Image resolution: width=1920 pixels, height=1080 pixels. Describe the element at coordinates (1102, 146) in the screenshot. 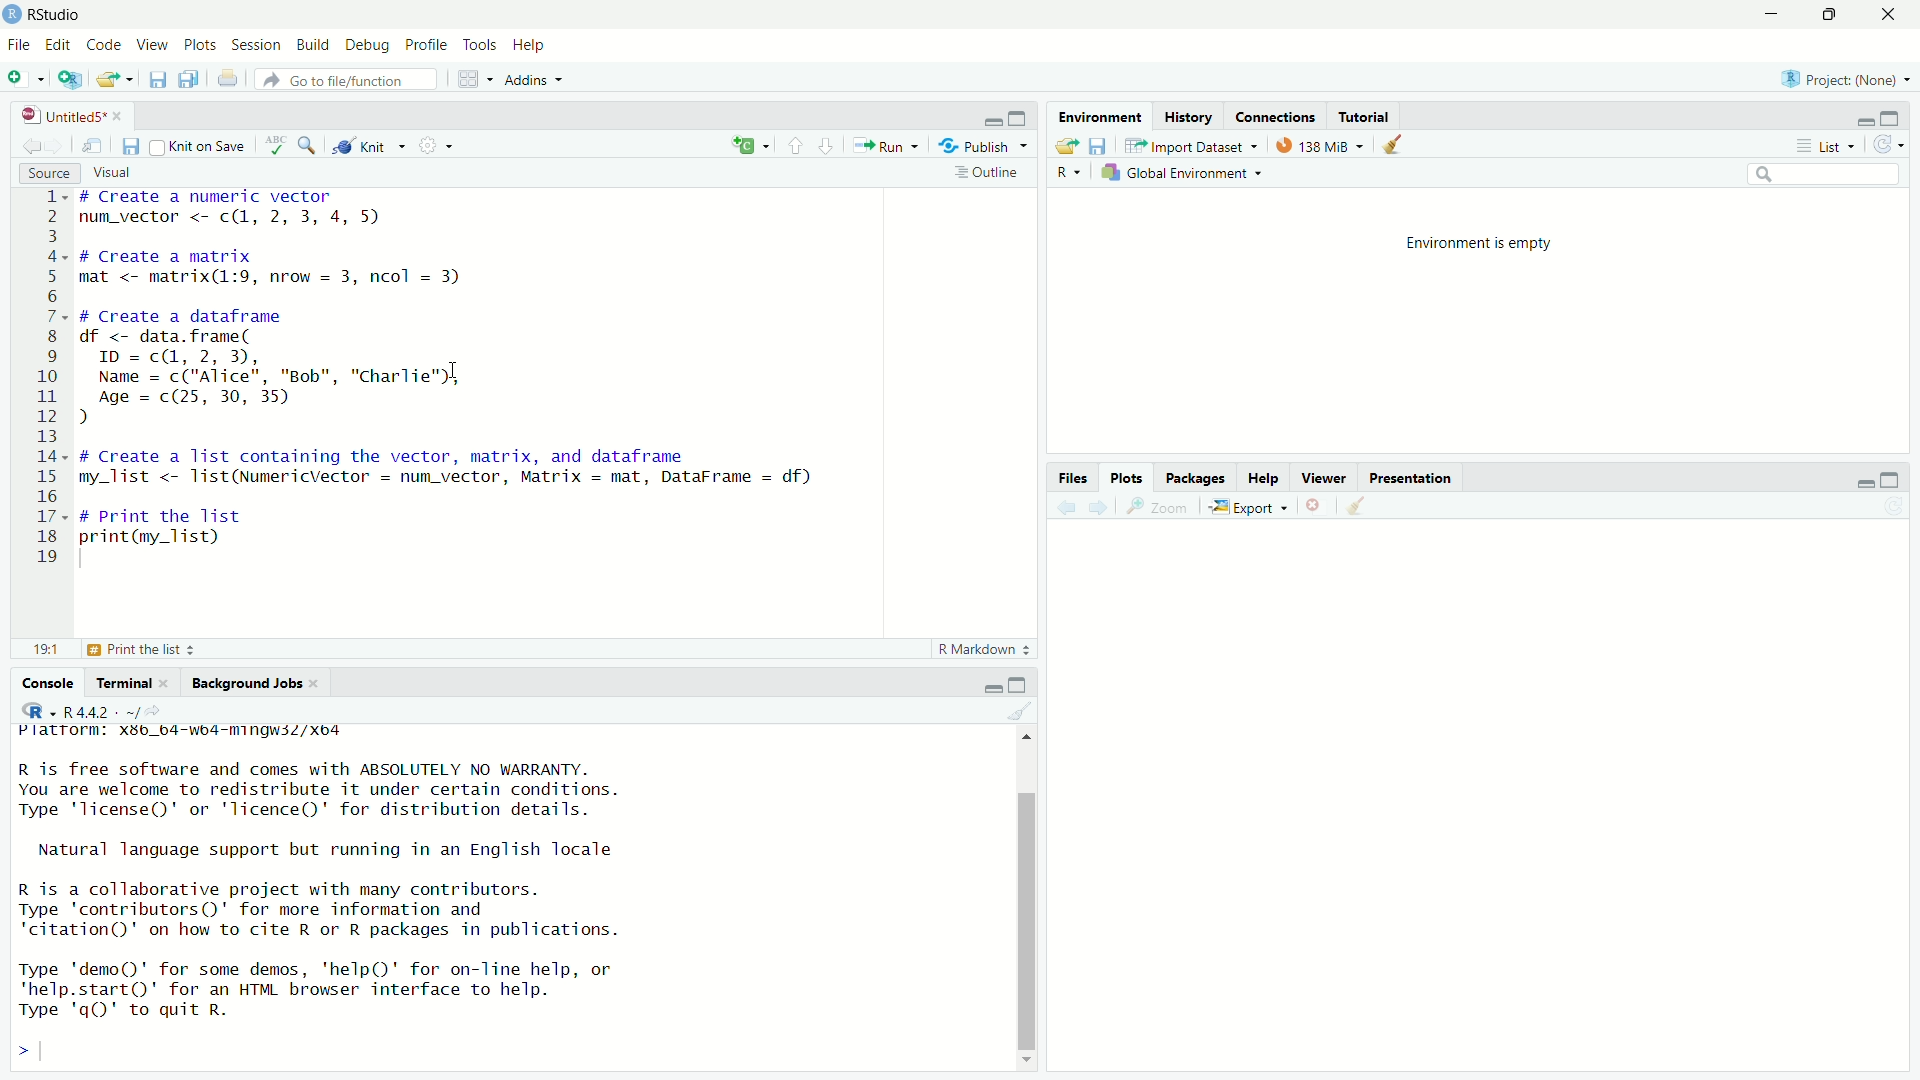

I see `files` at that location.